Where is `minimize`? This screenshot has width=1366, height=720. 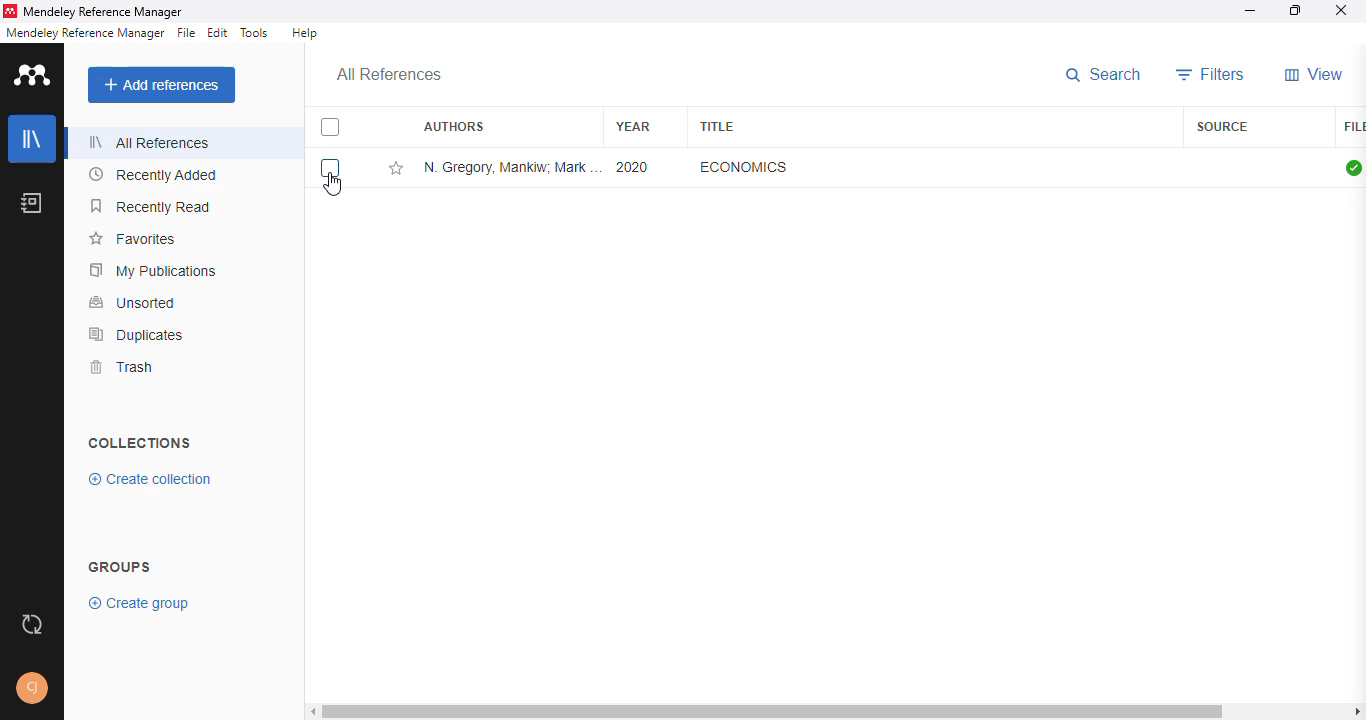 minimize is located at coordinates (1250, 11).